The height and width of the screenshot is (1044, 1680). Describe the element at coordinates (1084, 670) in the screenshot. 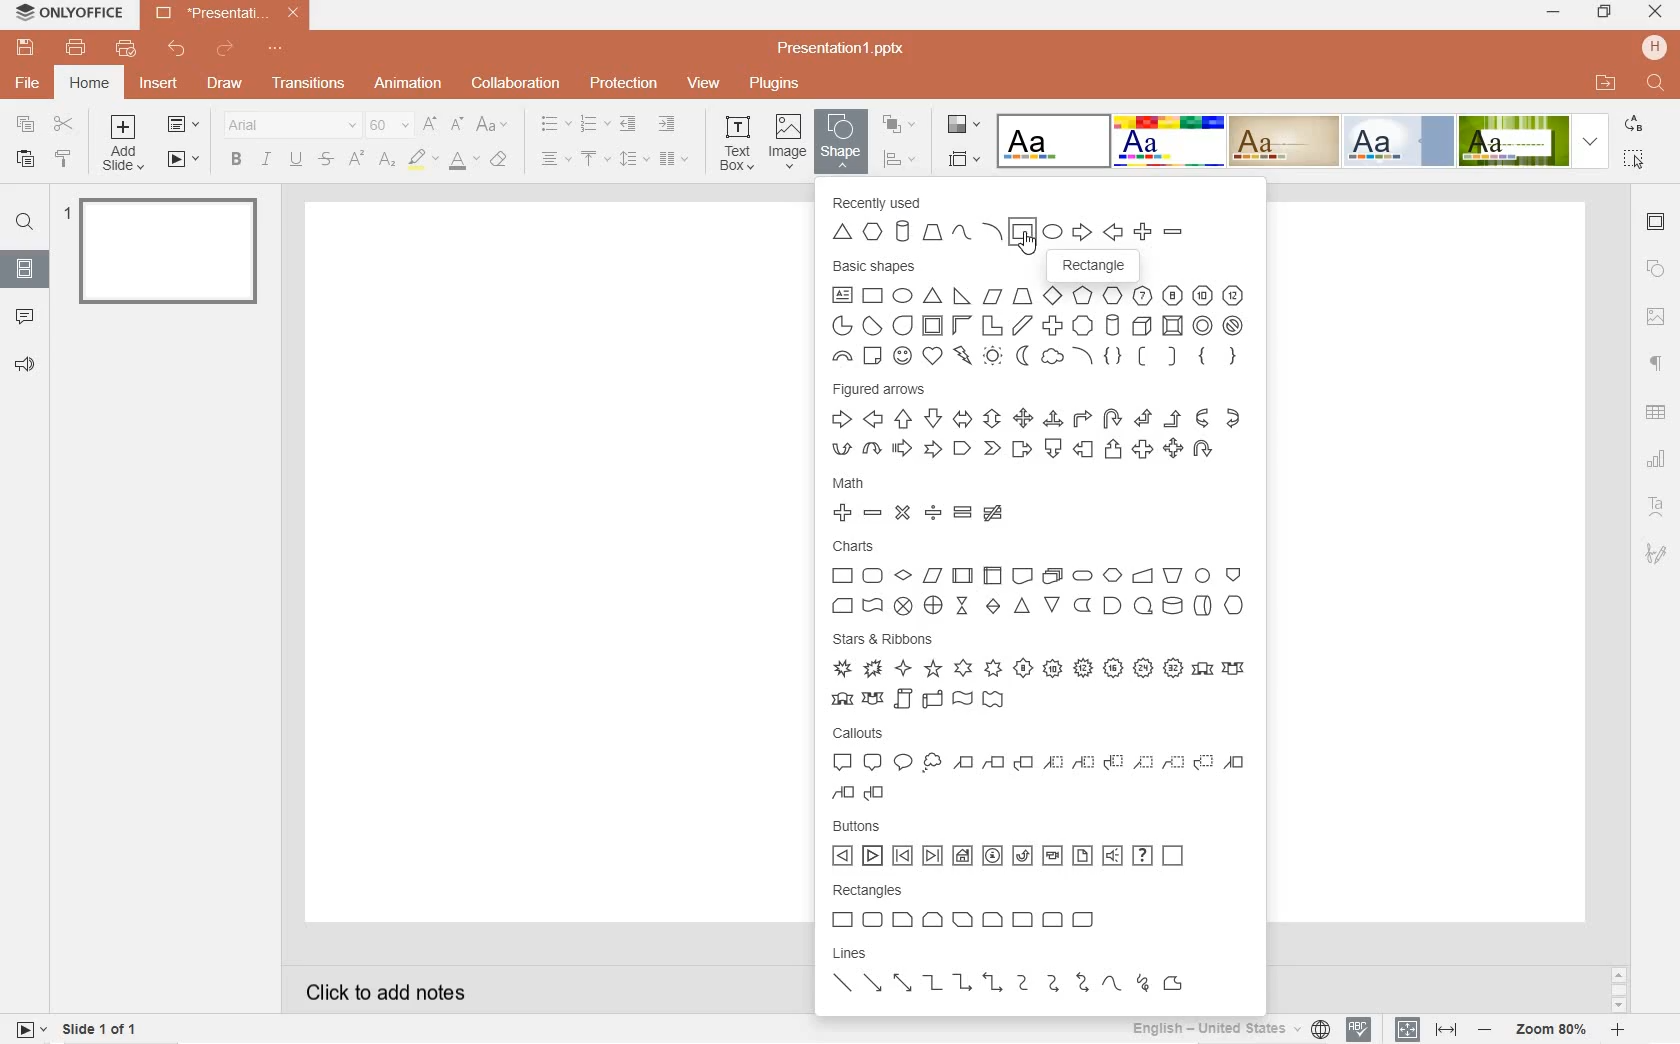

I see `12-point star` at that location.